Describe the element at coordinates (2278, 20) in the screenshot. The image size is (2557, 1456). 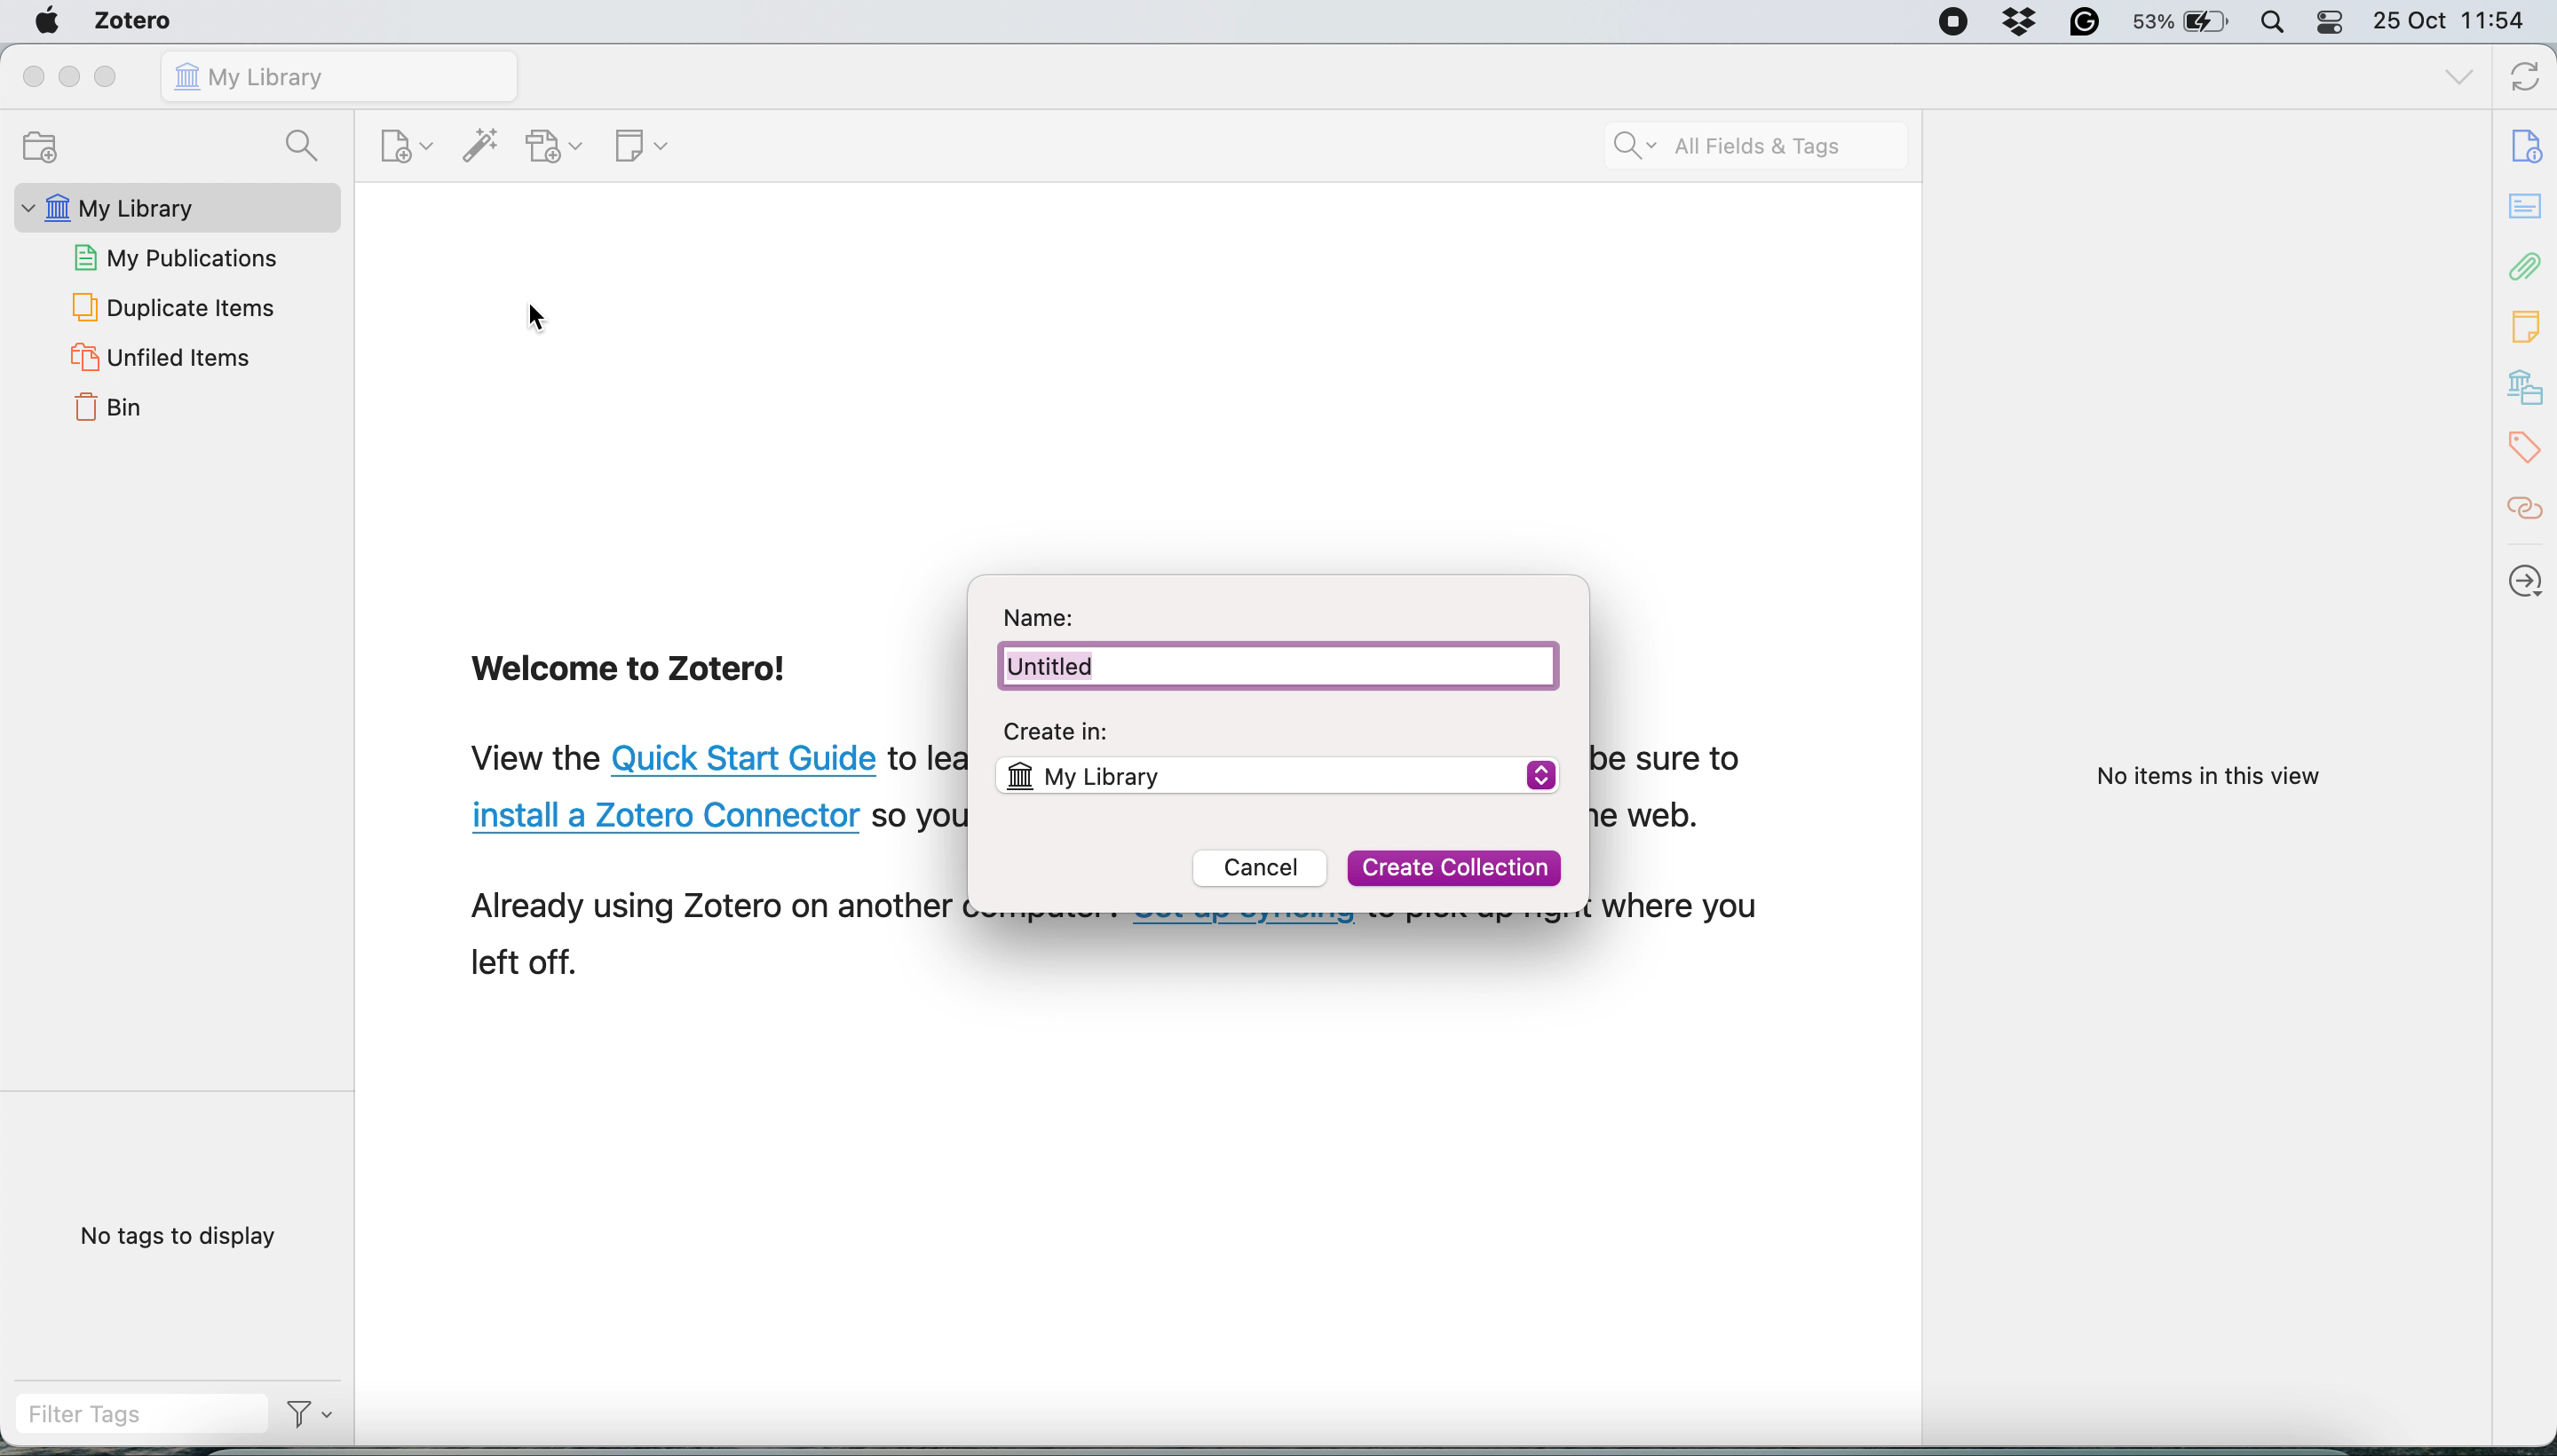
I see `spotlight search` at that location.